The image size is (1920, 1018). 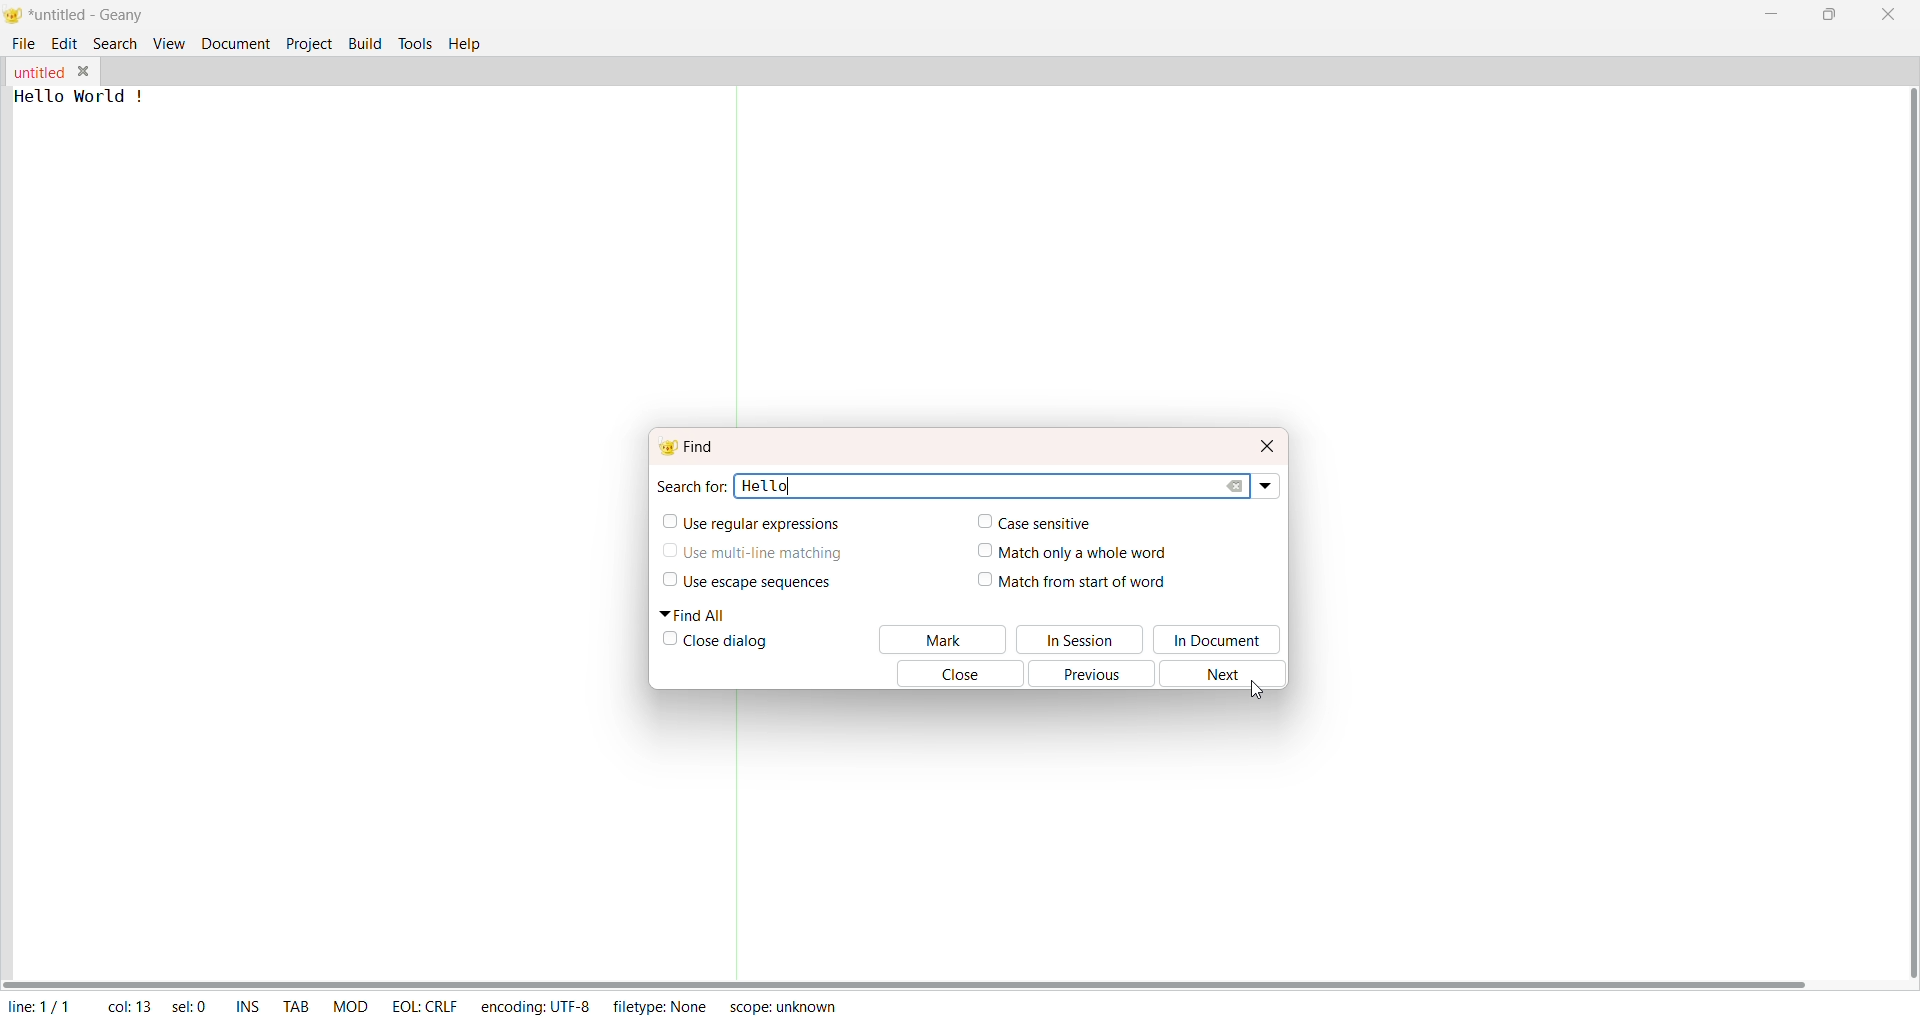 I want to click on Find, so click(x=695, y=444).